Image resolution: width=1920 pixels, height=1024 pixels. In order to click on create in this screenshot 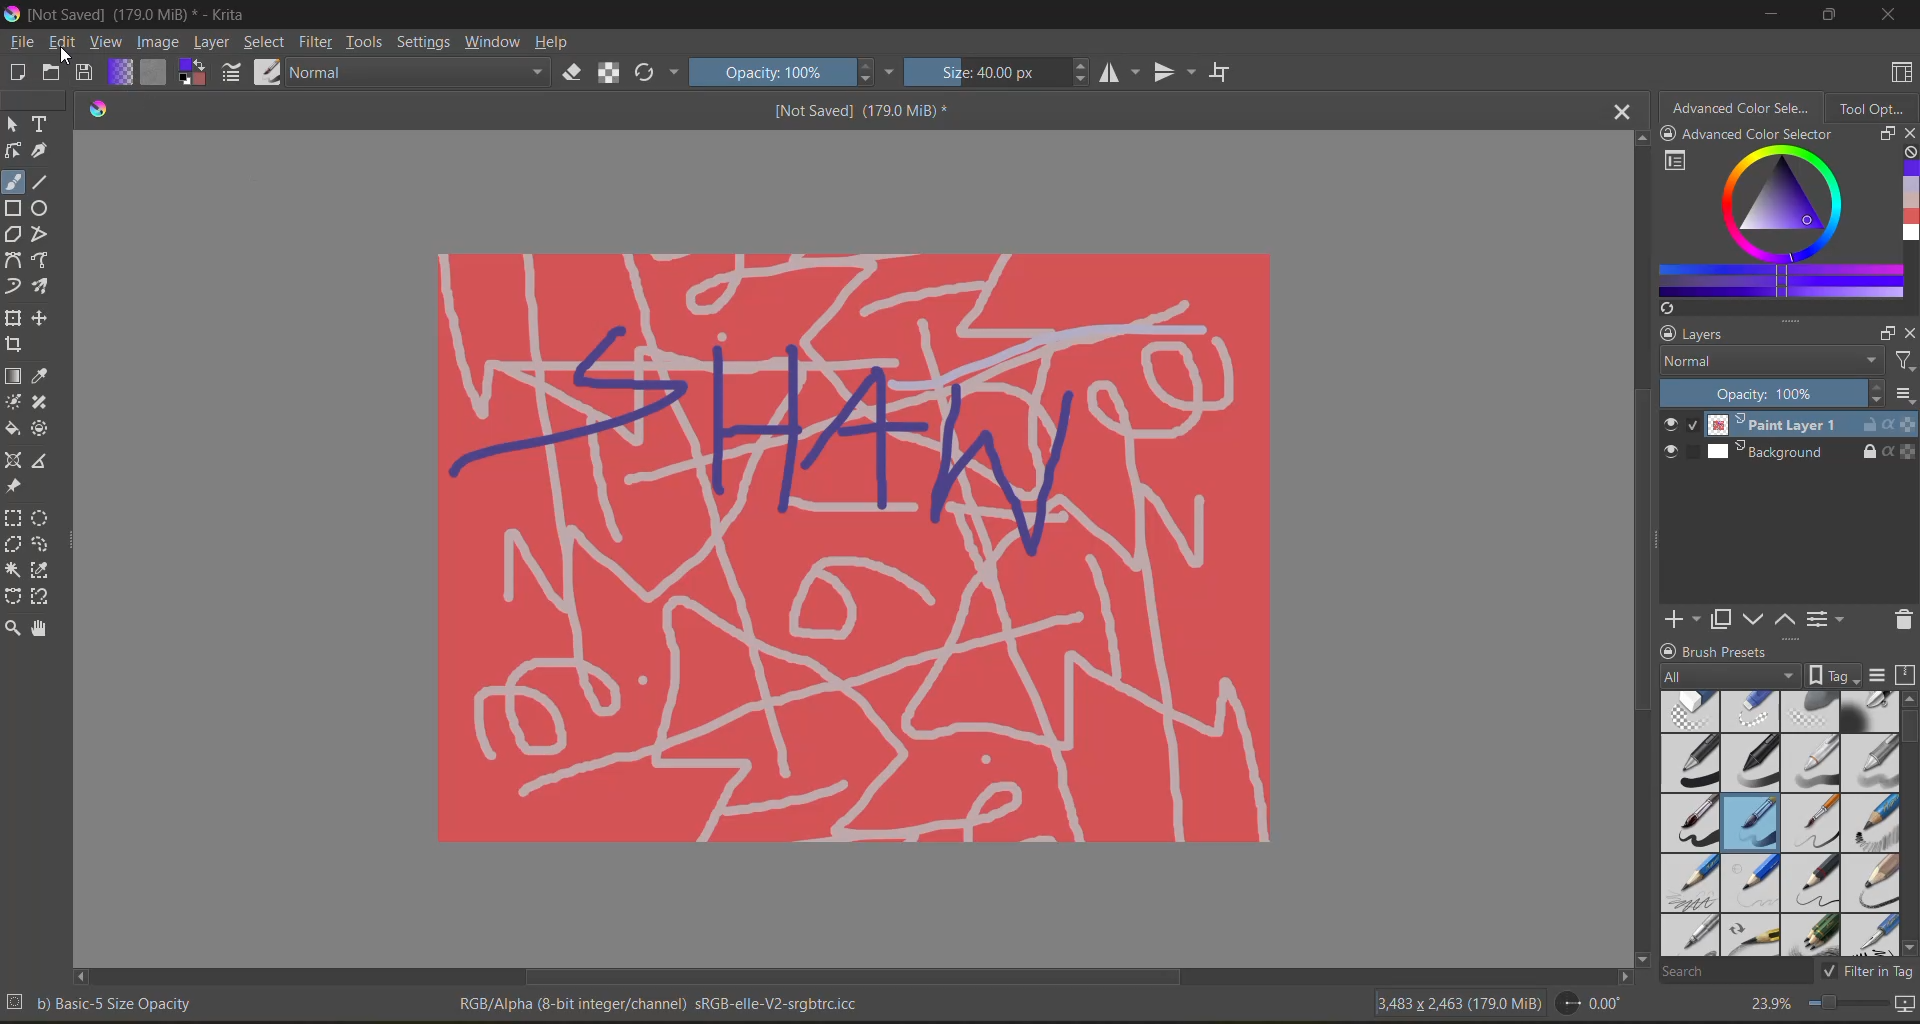, I will do `click(17, 71)`.